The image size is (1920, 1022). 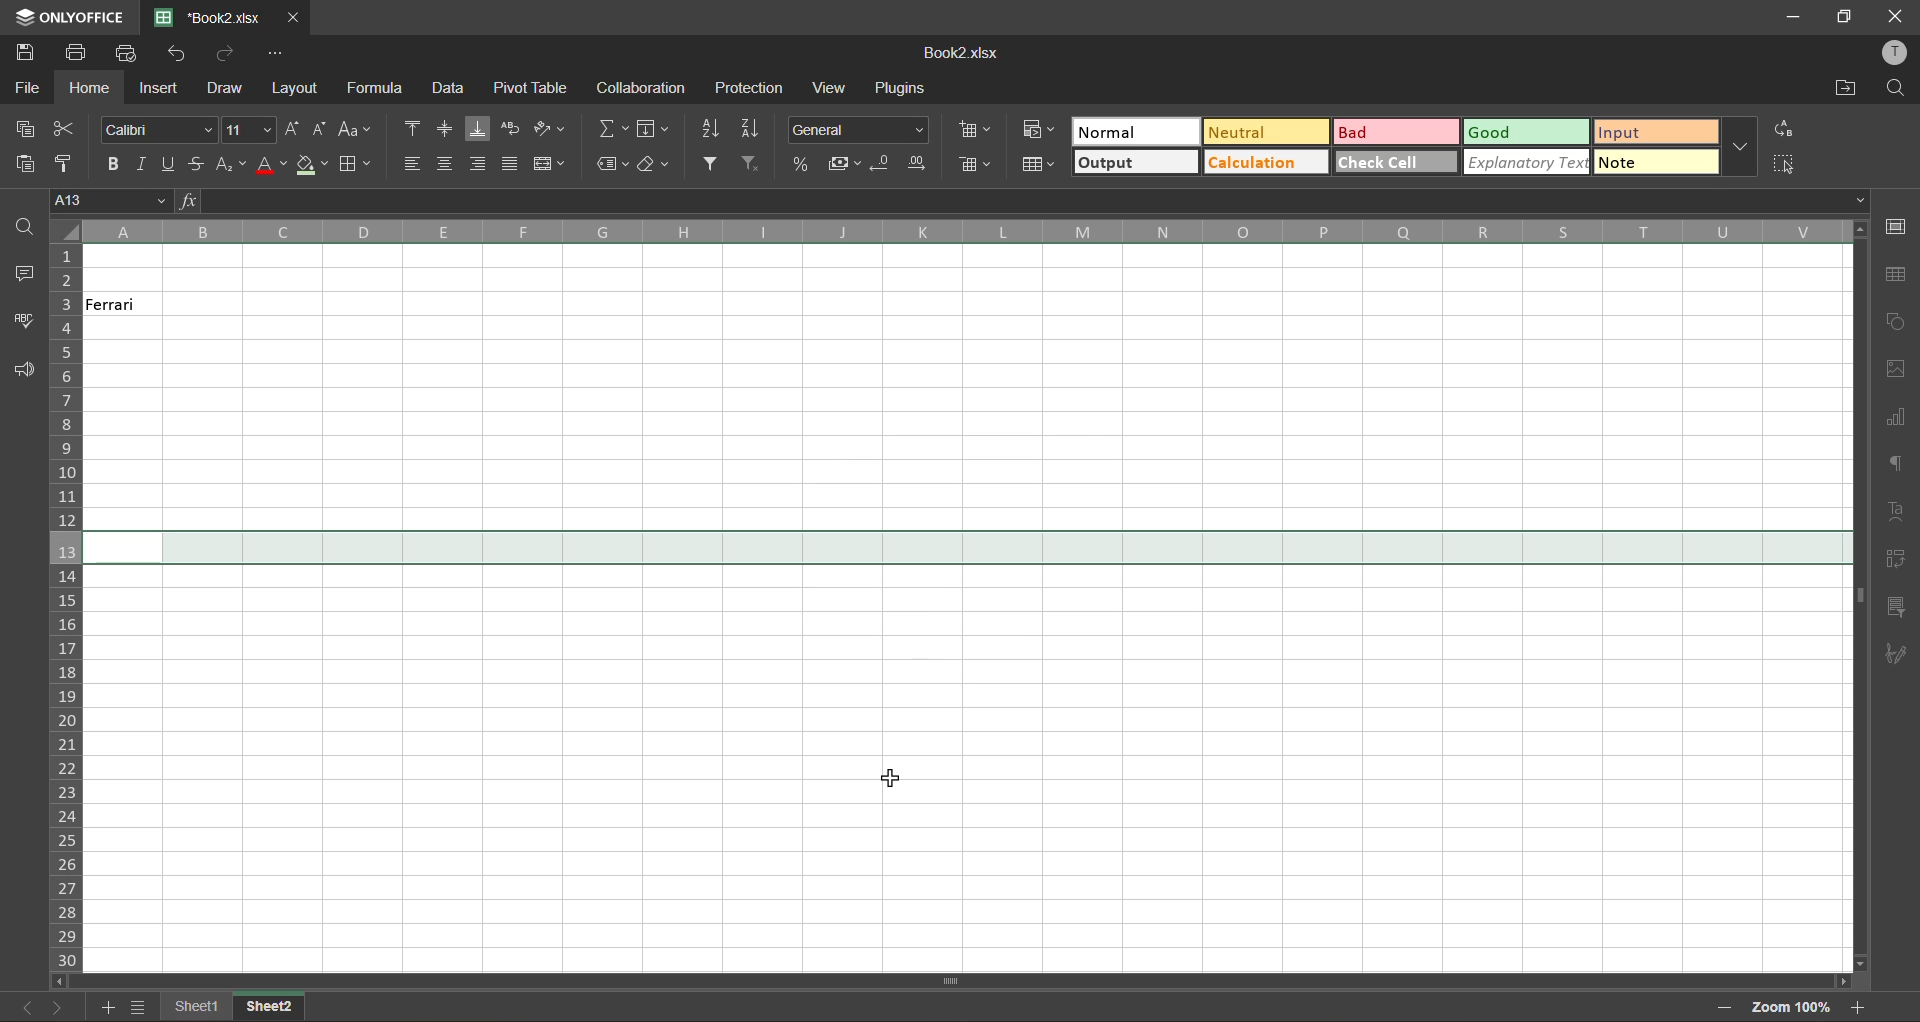 What do you see at coordinates (111, 202) in the screenshot?
I see `cell address` at bounding box center [111, 202].